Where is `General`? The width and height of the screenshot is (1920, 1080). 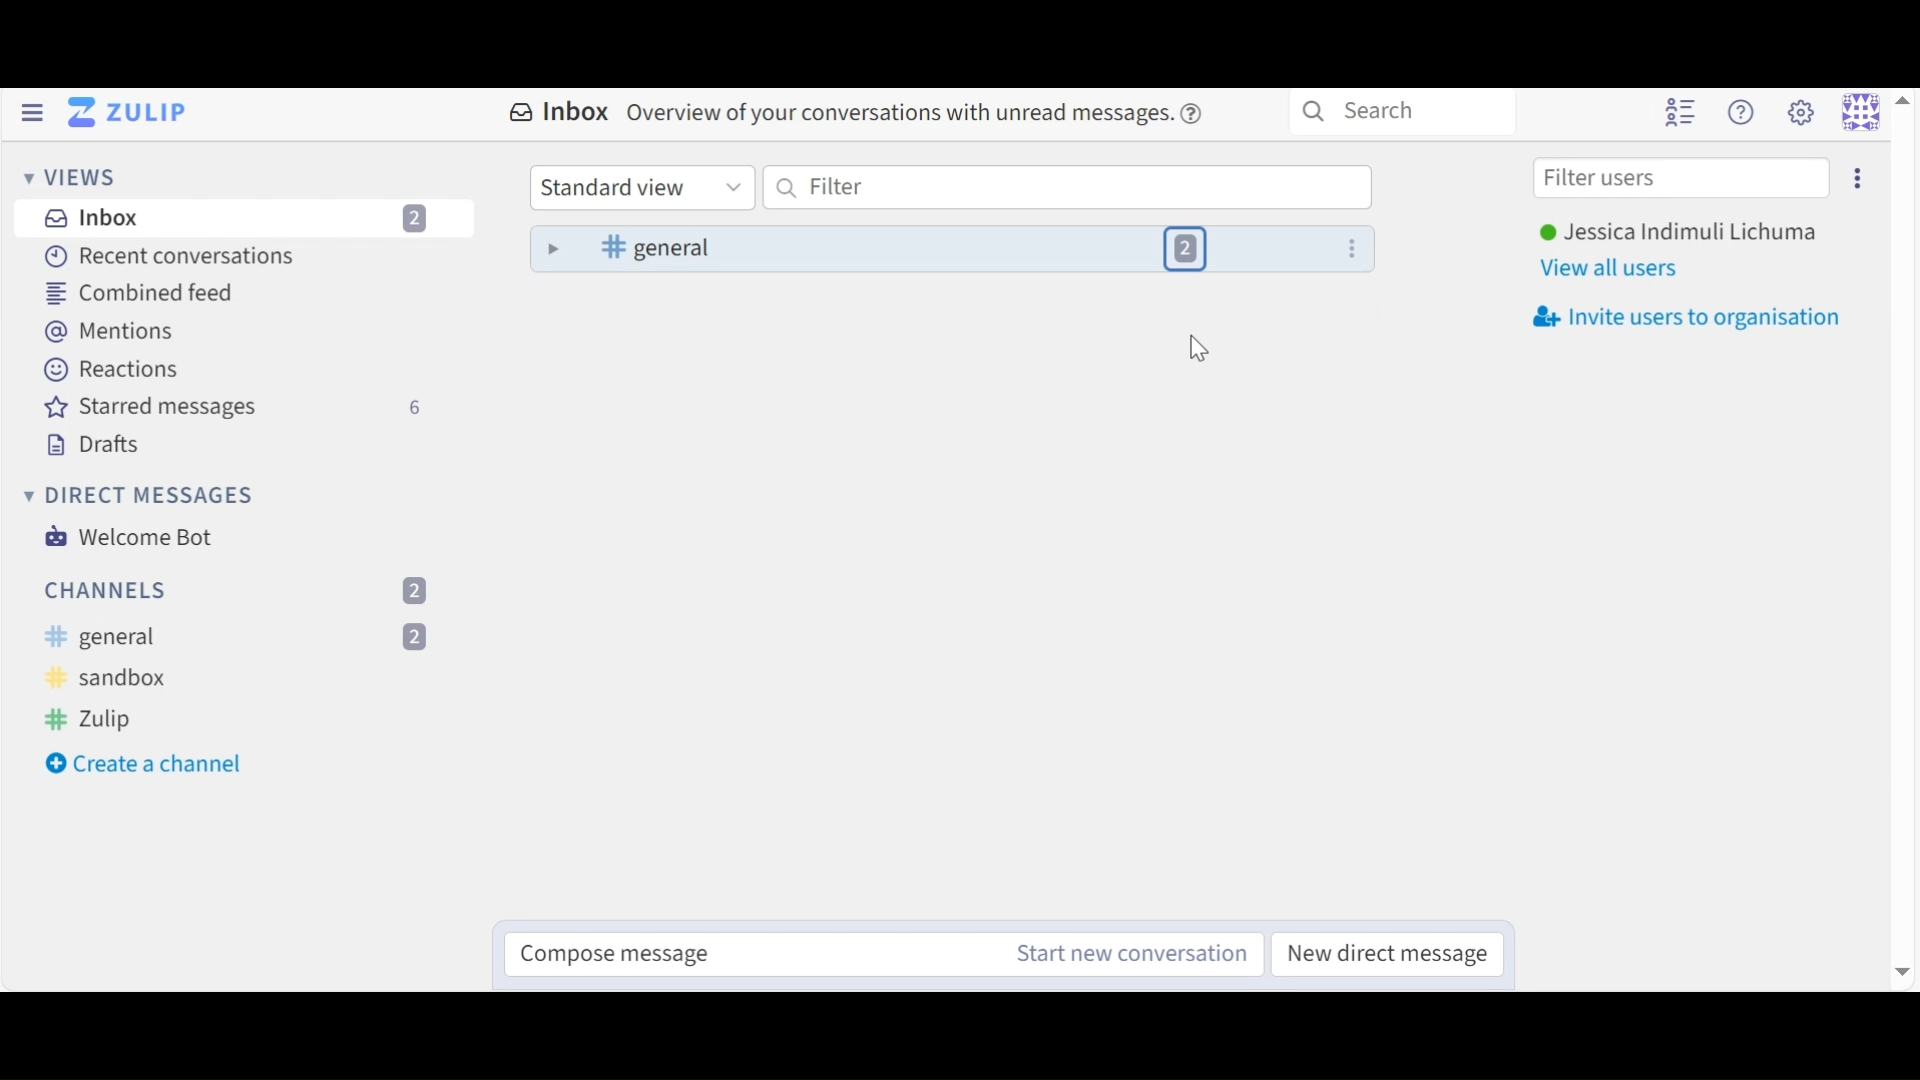
General is located at coordinates (244, 636).